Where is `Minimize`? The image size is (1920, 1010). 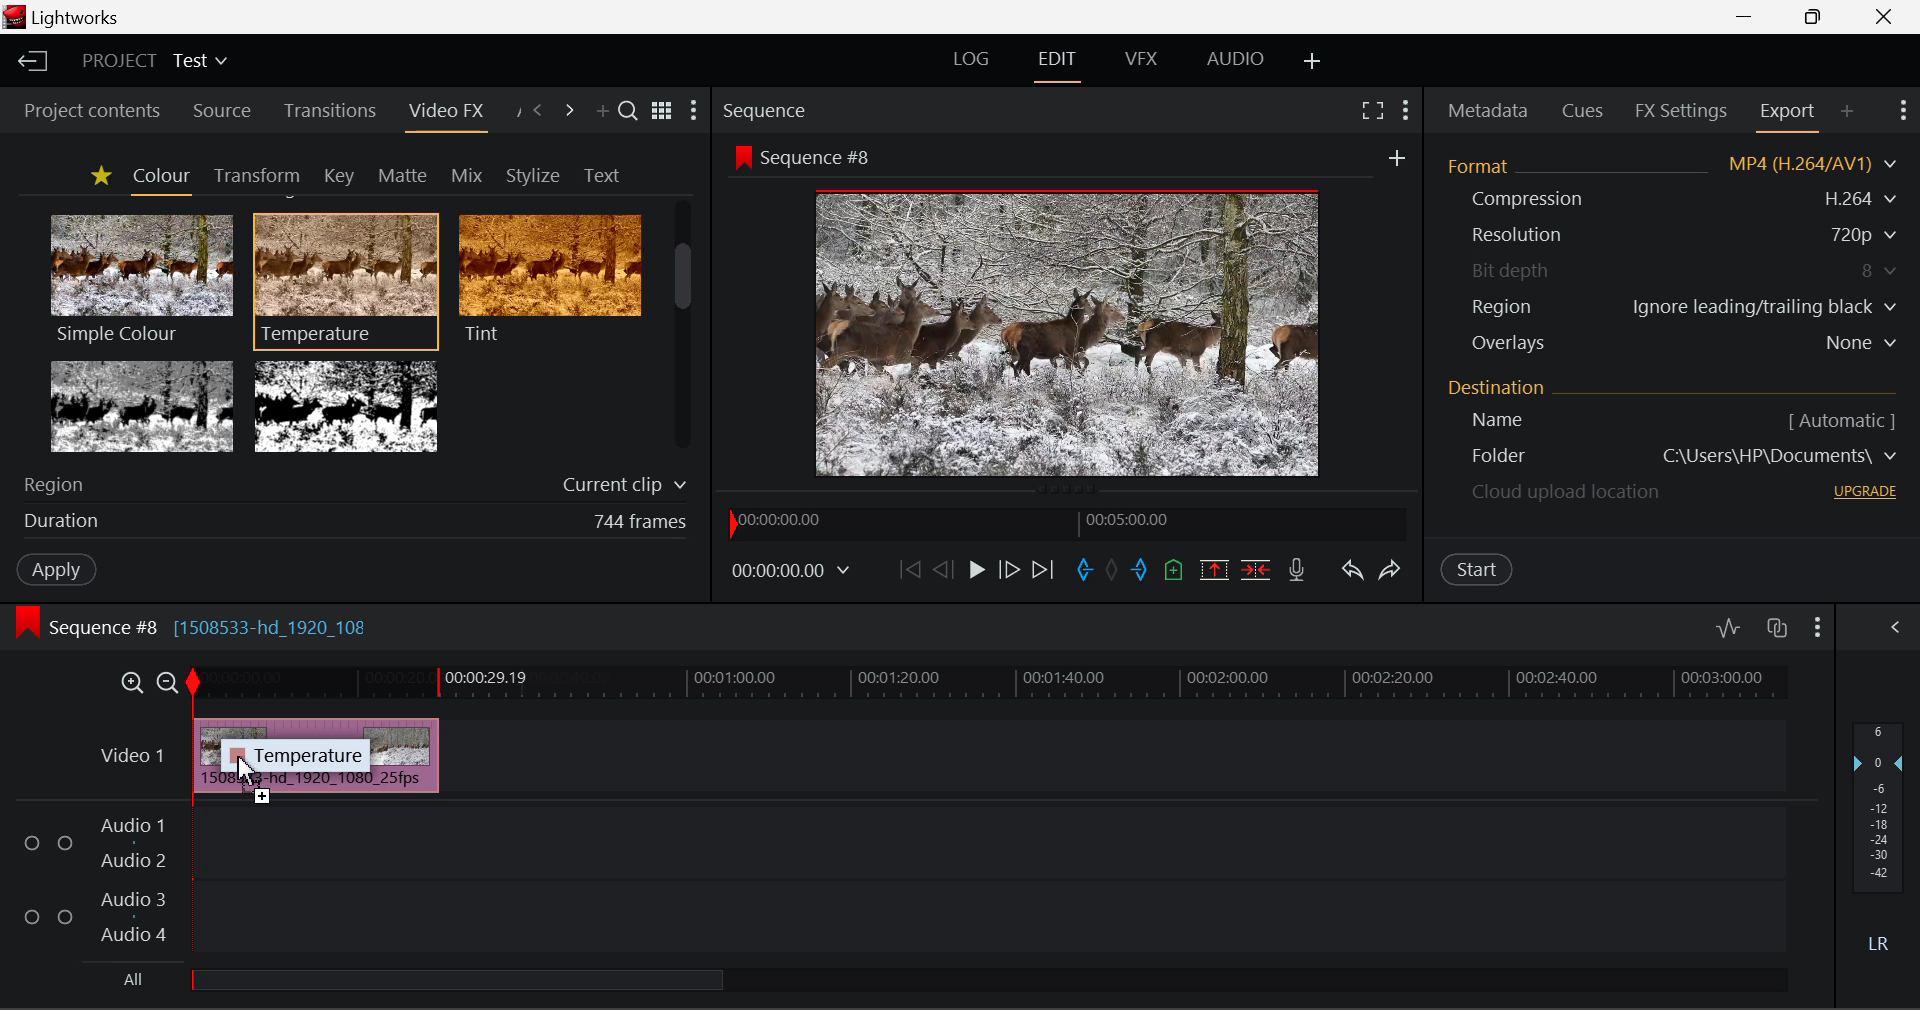 Minimize is located at coordinates (1813, 15).